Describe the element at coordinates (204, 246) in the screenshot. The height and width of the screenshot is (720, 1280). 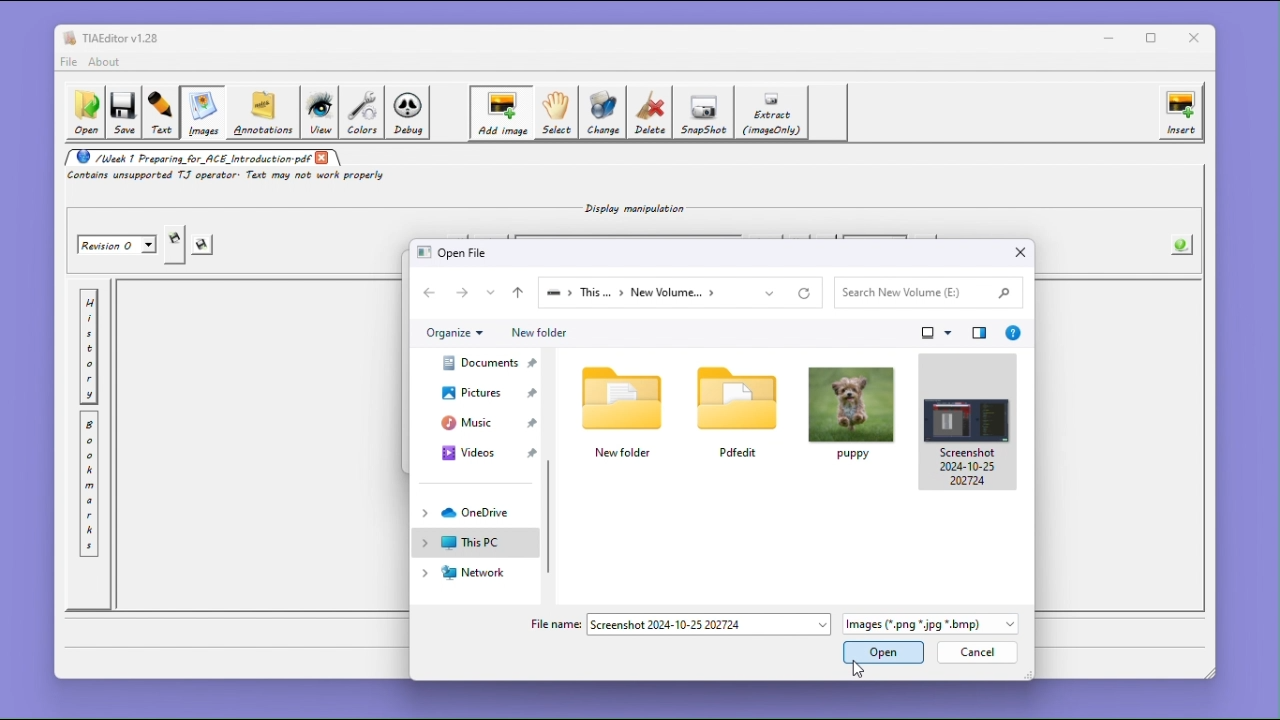
I see `save` at that location.